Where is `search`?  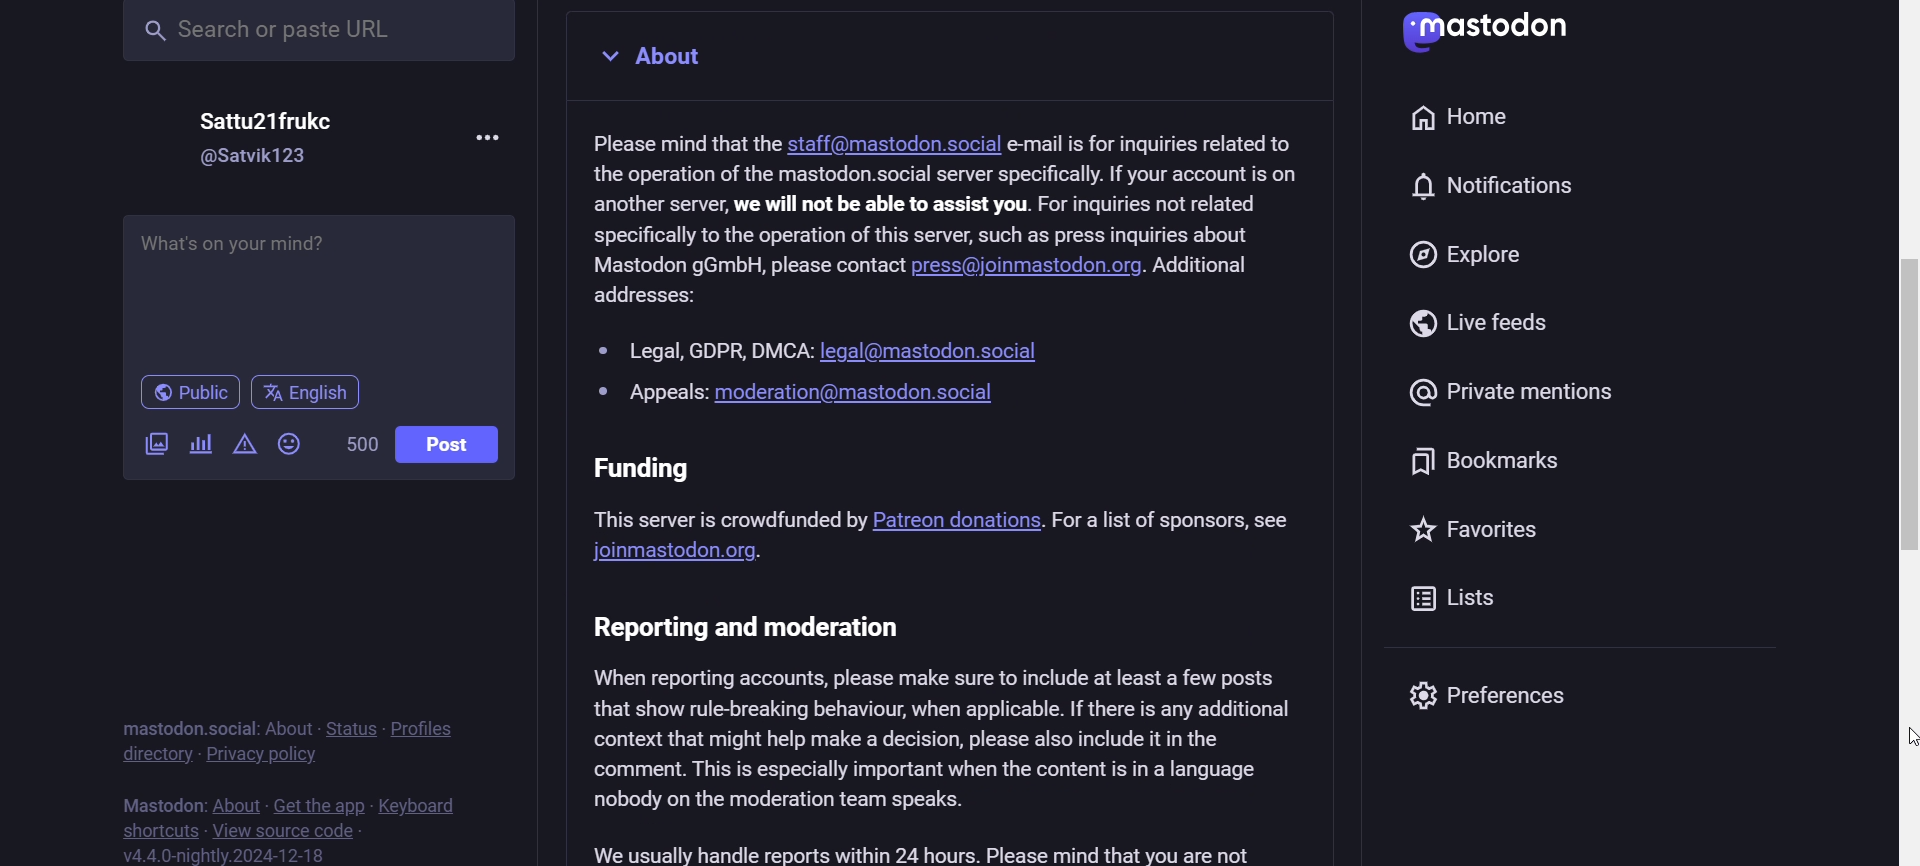 search is located at coordinates (323, 34).